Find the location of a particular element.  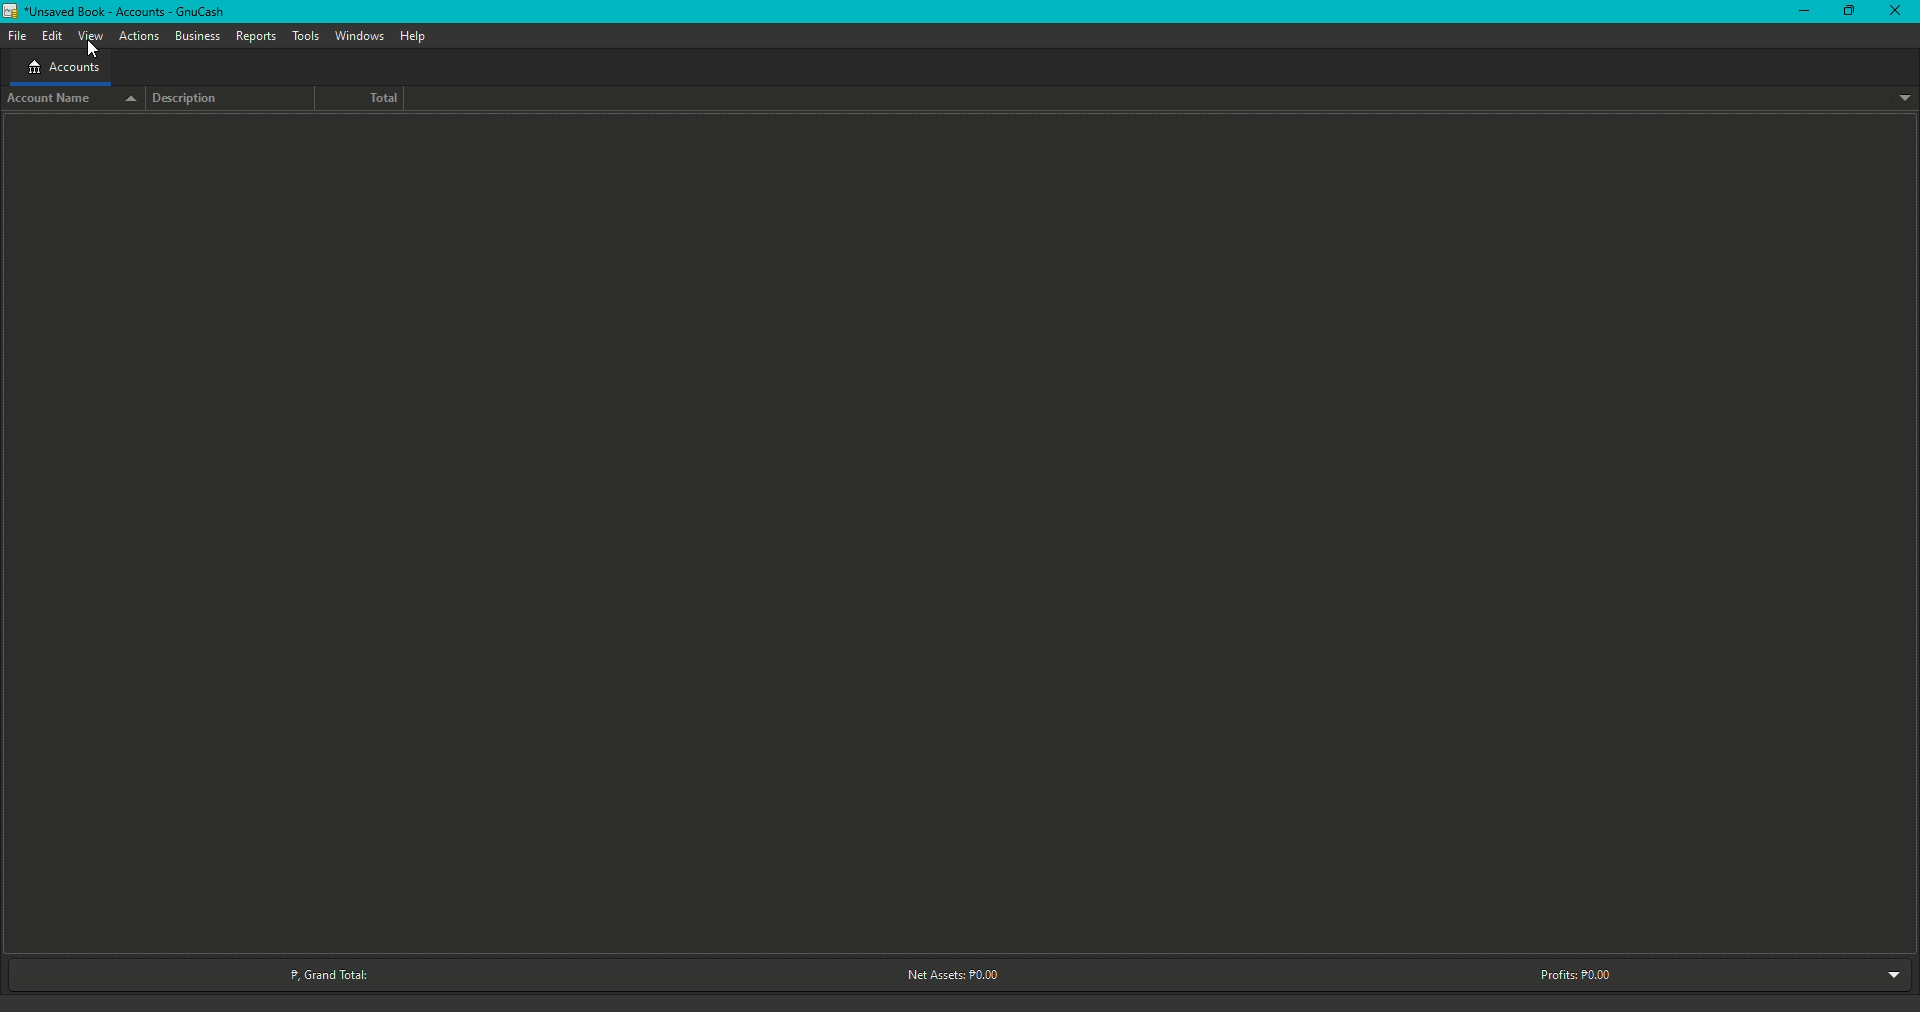

Tools is located at coordinates (306, 33).